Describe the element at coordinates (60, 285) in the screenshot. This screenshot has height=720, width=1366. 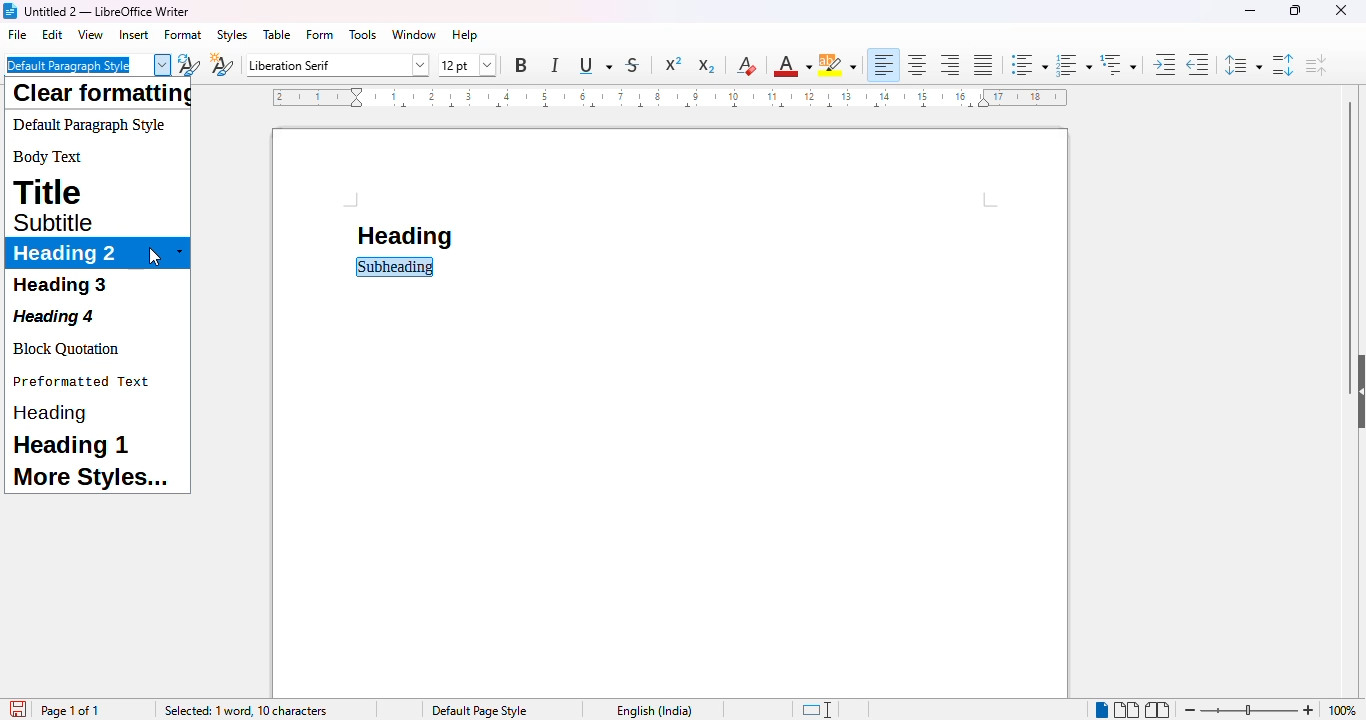
I see `heading 3` at that location.